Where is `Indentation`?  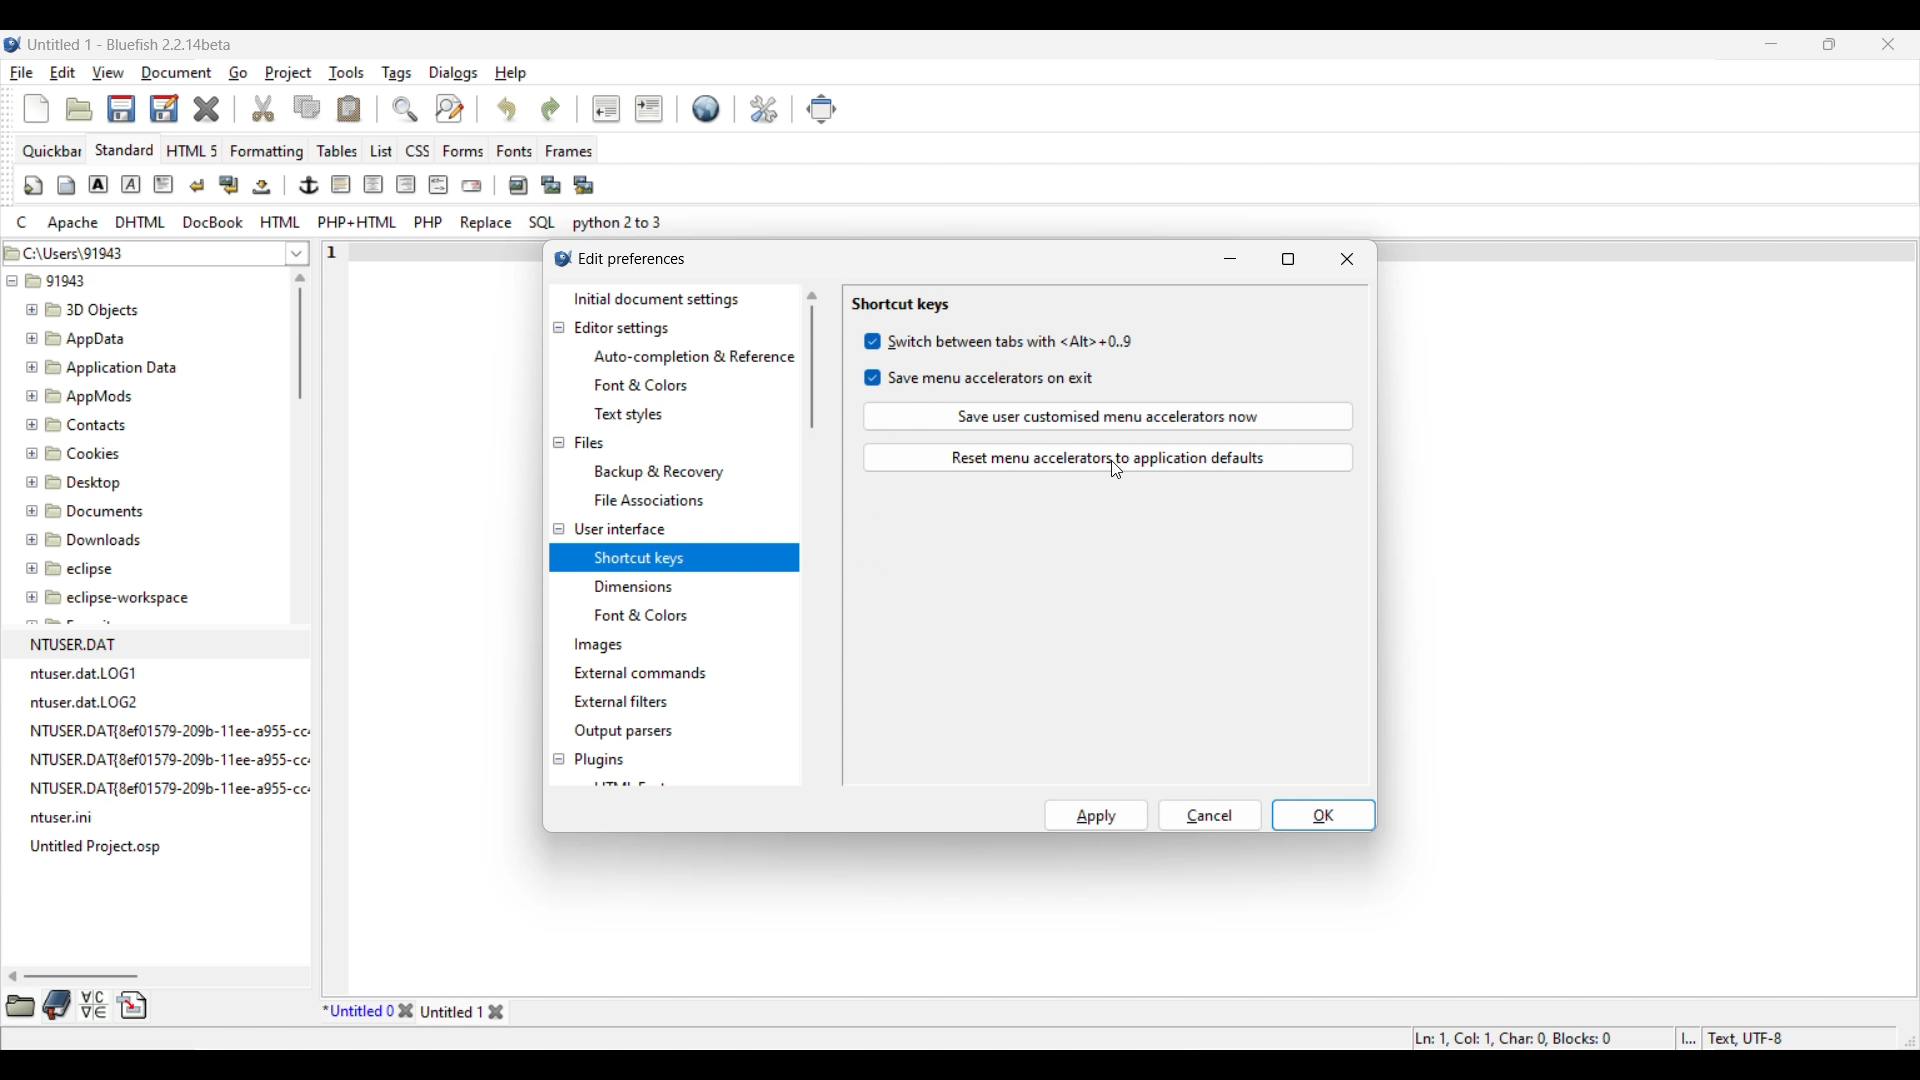 Indentation is located at coordinates (627, 108).